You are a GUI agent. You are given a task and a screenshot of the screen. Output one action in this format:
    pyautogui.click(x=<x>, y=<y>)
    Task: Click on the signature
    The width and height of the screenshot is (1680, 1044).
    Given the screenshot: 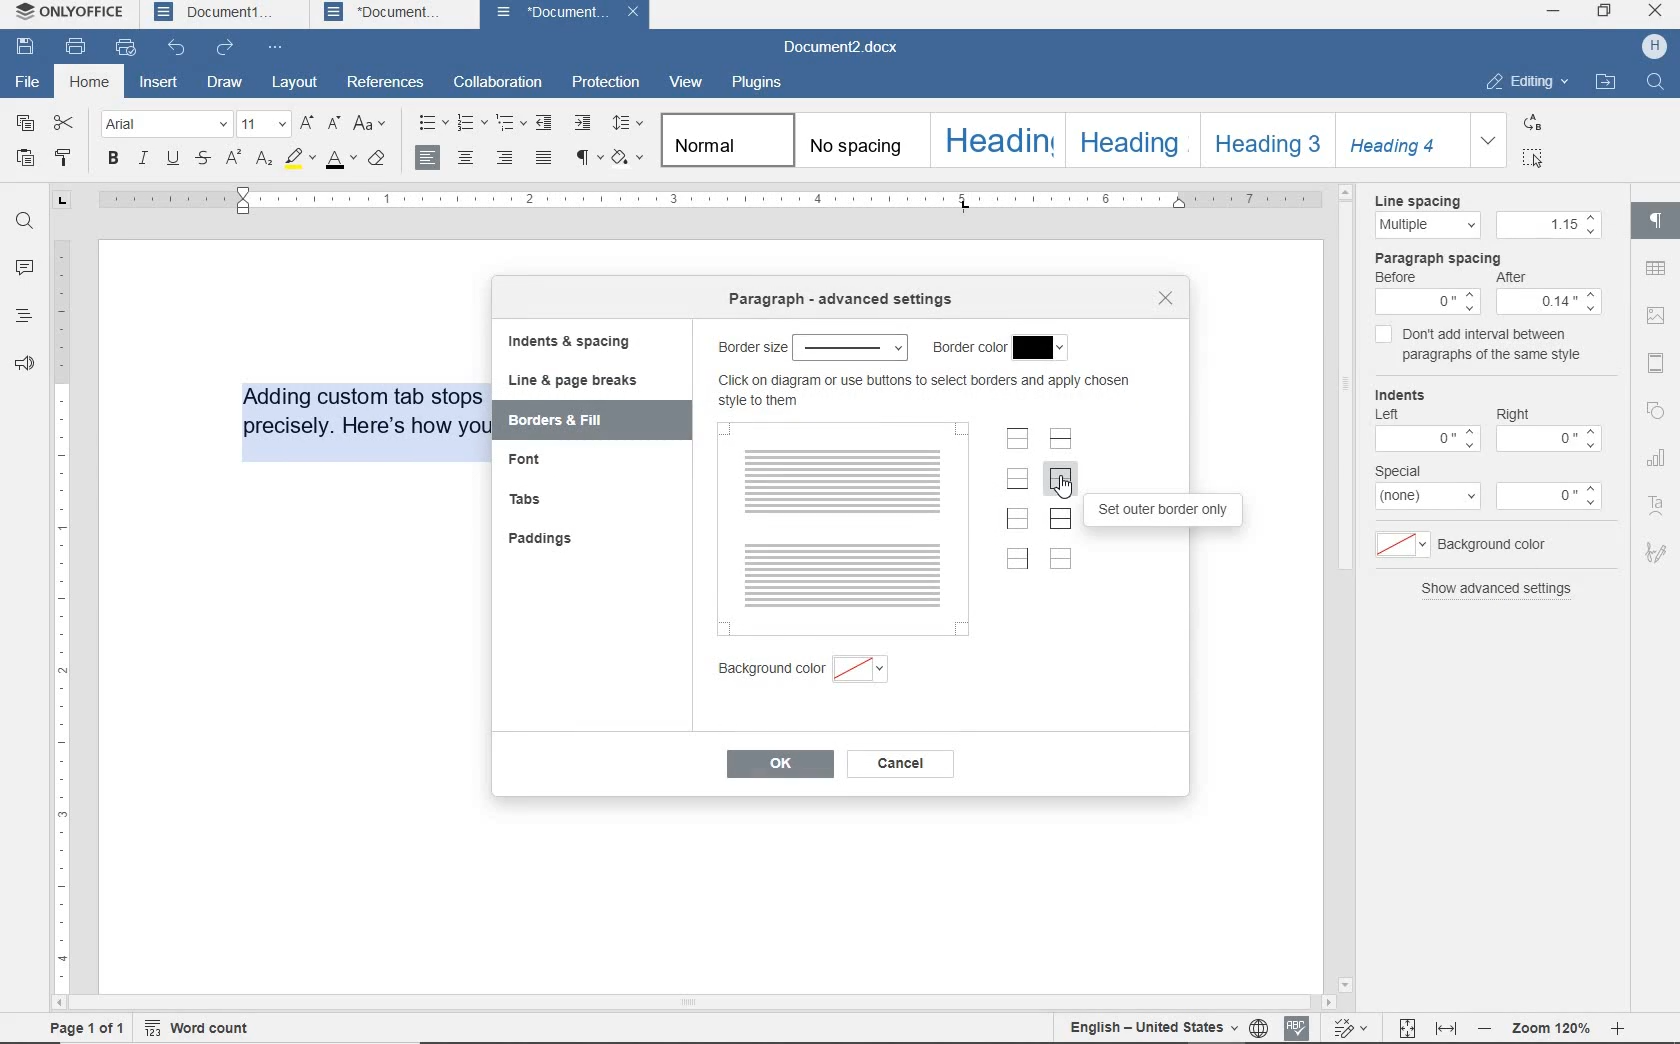 What is the action you would take?
    pyautogui.click(x=1658, y=549)
    